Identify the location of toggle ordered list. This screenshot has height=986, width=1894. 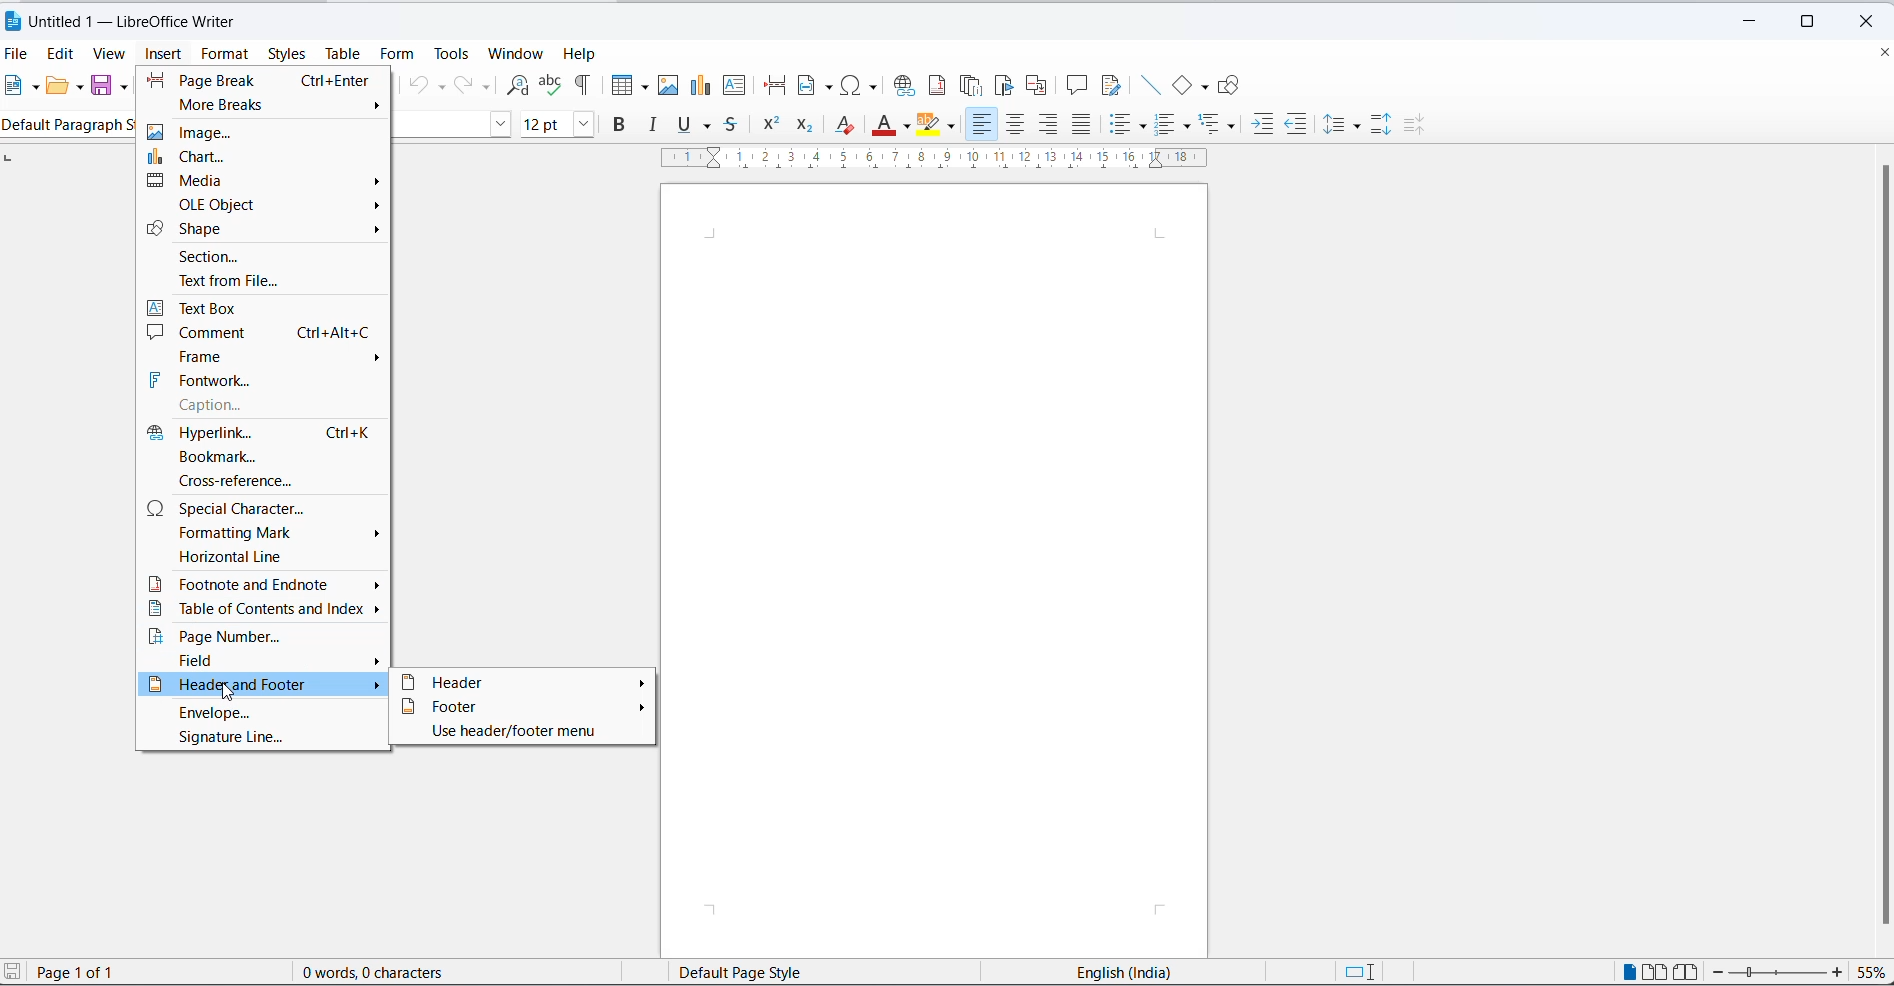
(1169, 124).